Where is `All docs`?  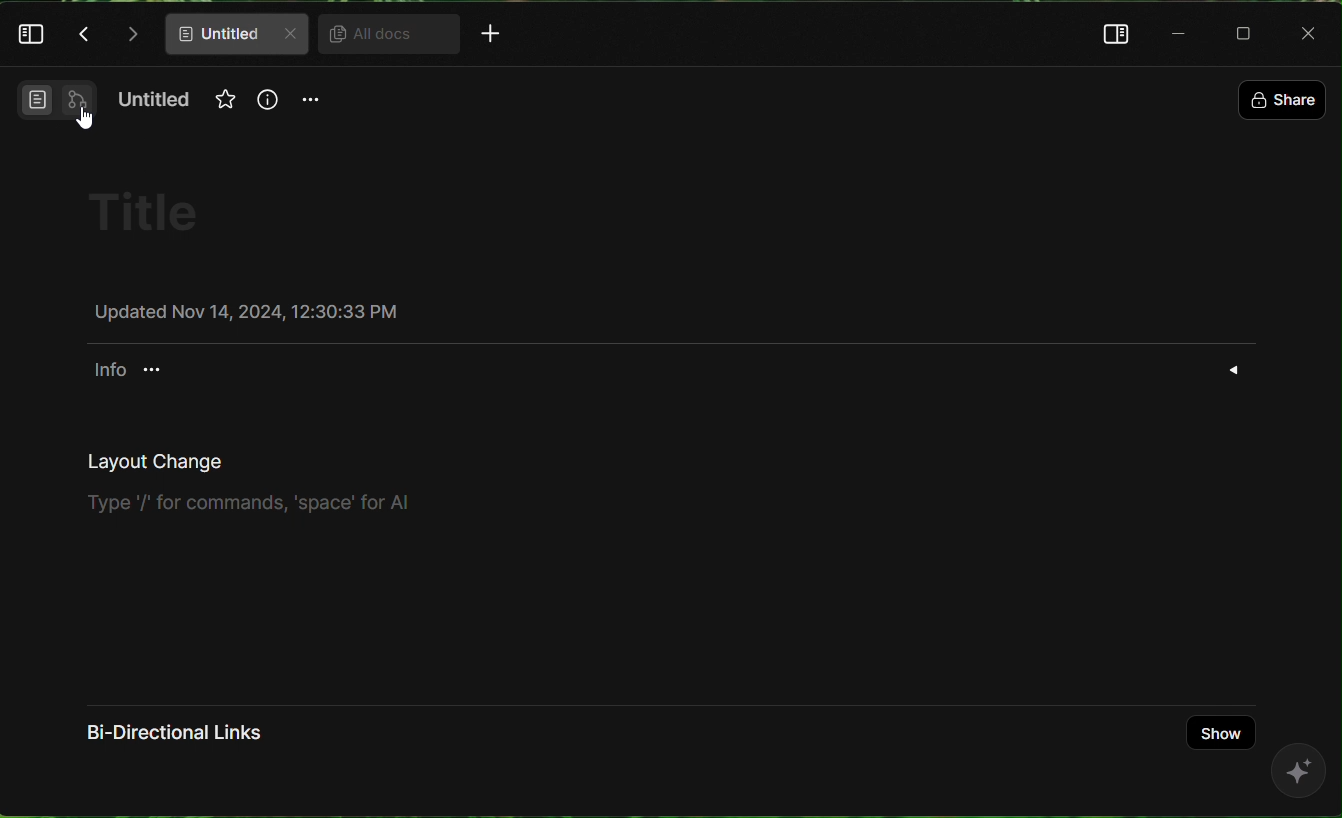 All docs is located at coordinates (381, 35).